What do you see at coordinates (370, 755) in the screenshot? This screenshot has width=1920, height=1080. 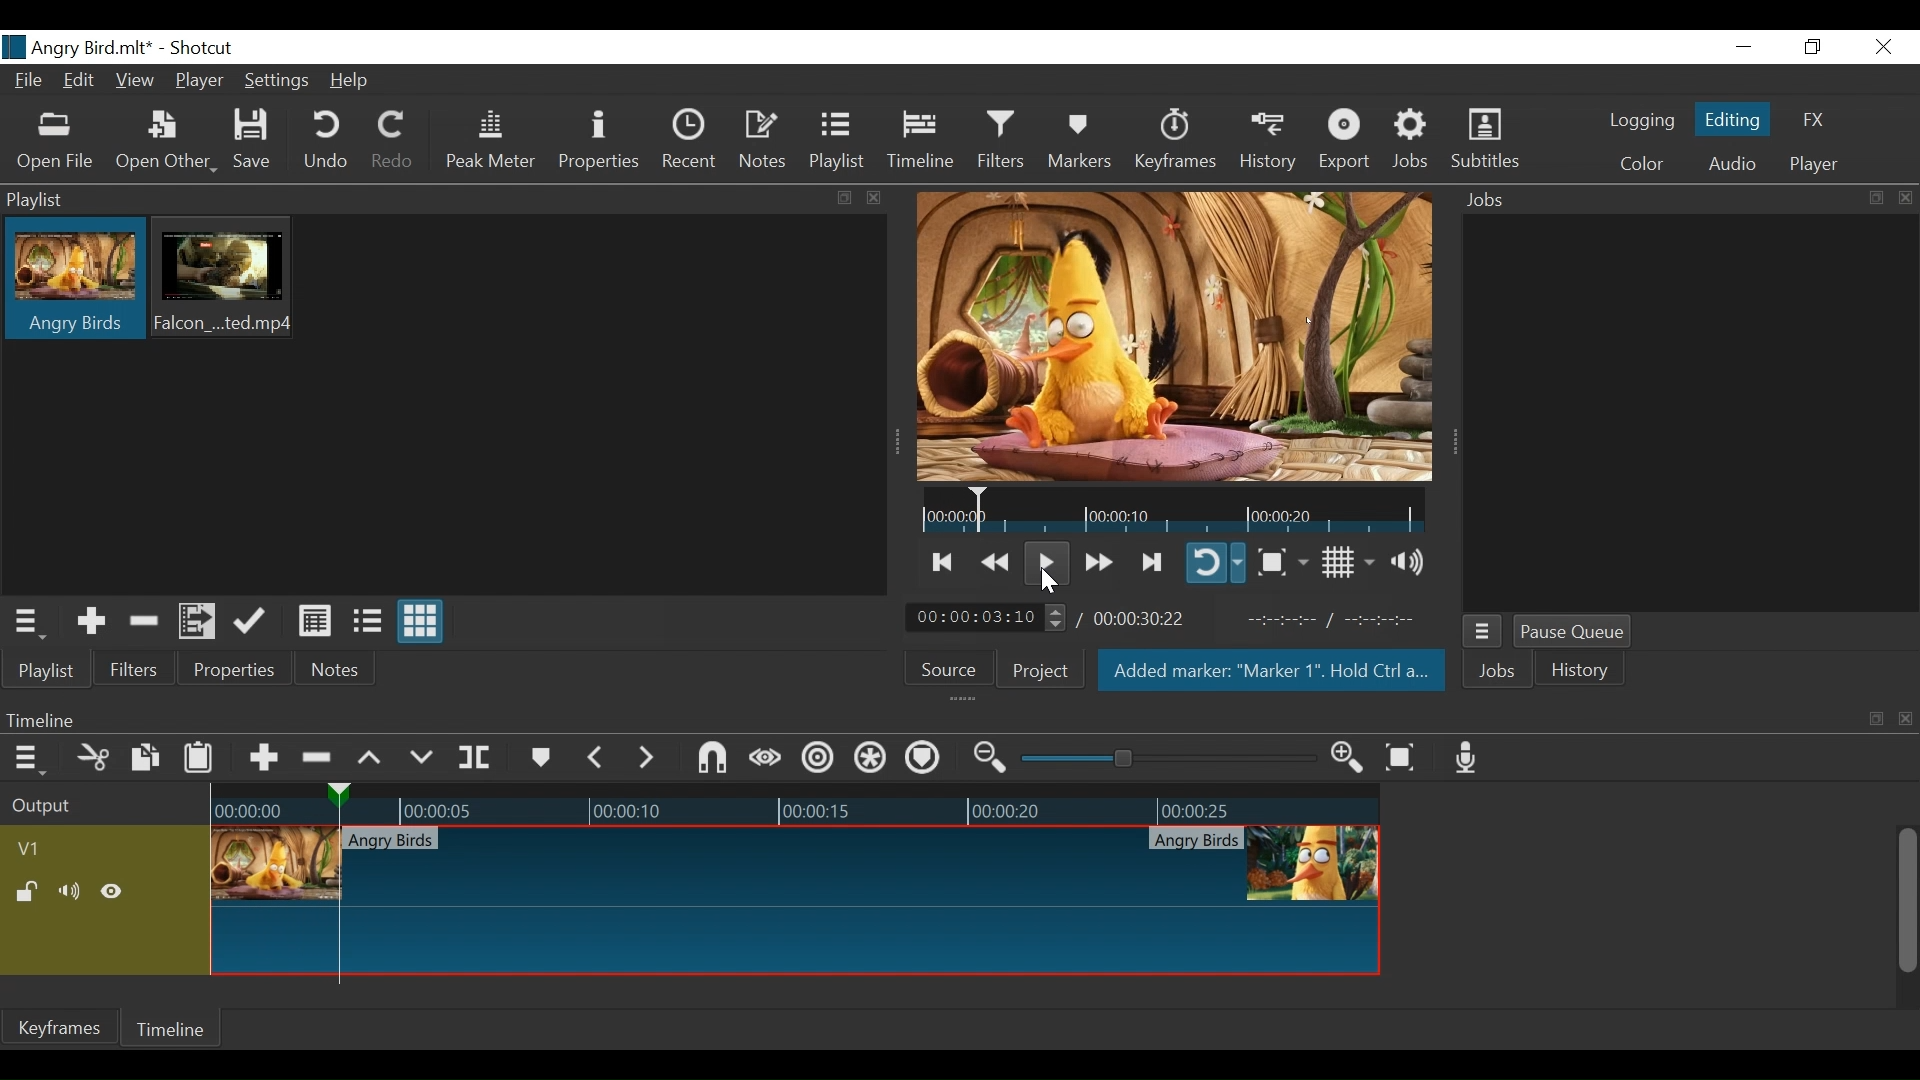 I see `Lift` at bounding box center [370, 755].